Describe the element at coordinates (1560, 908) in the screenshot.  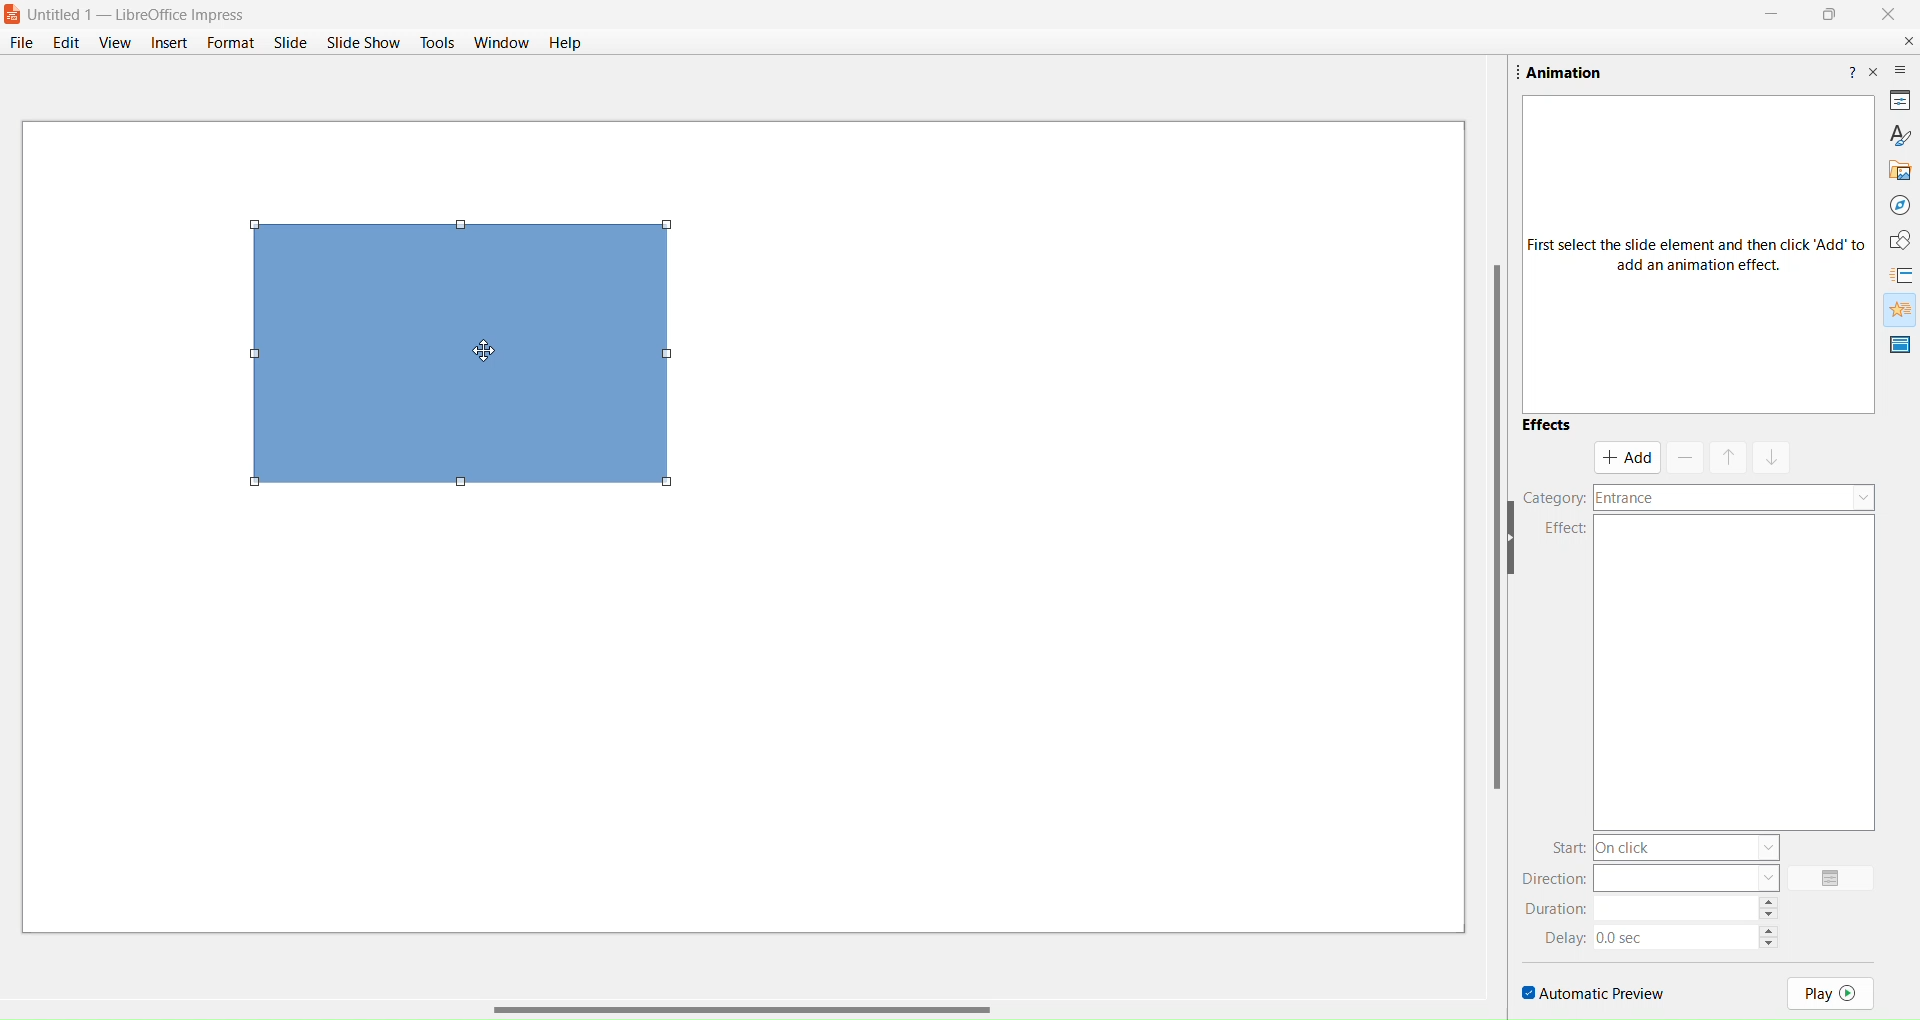
I see `duration` at that location.